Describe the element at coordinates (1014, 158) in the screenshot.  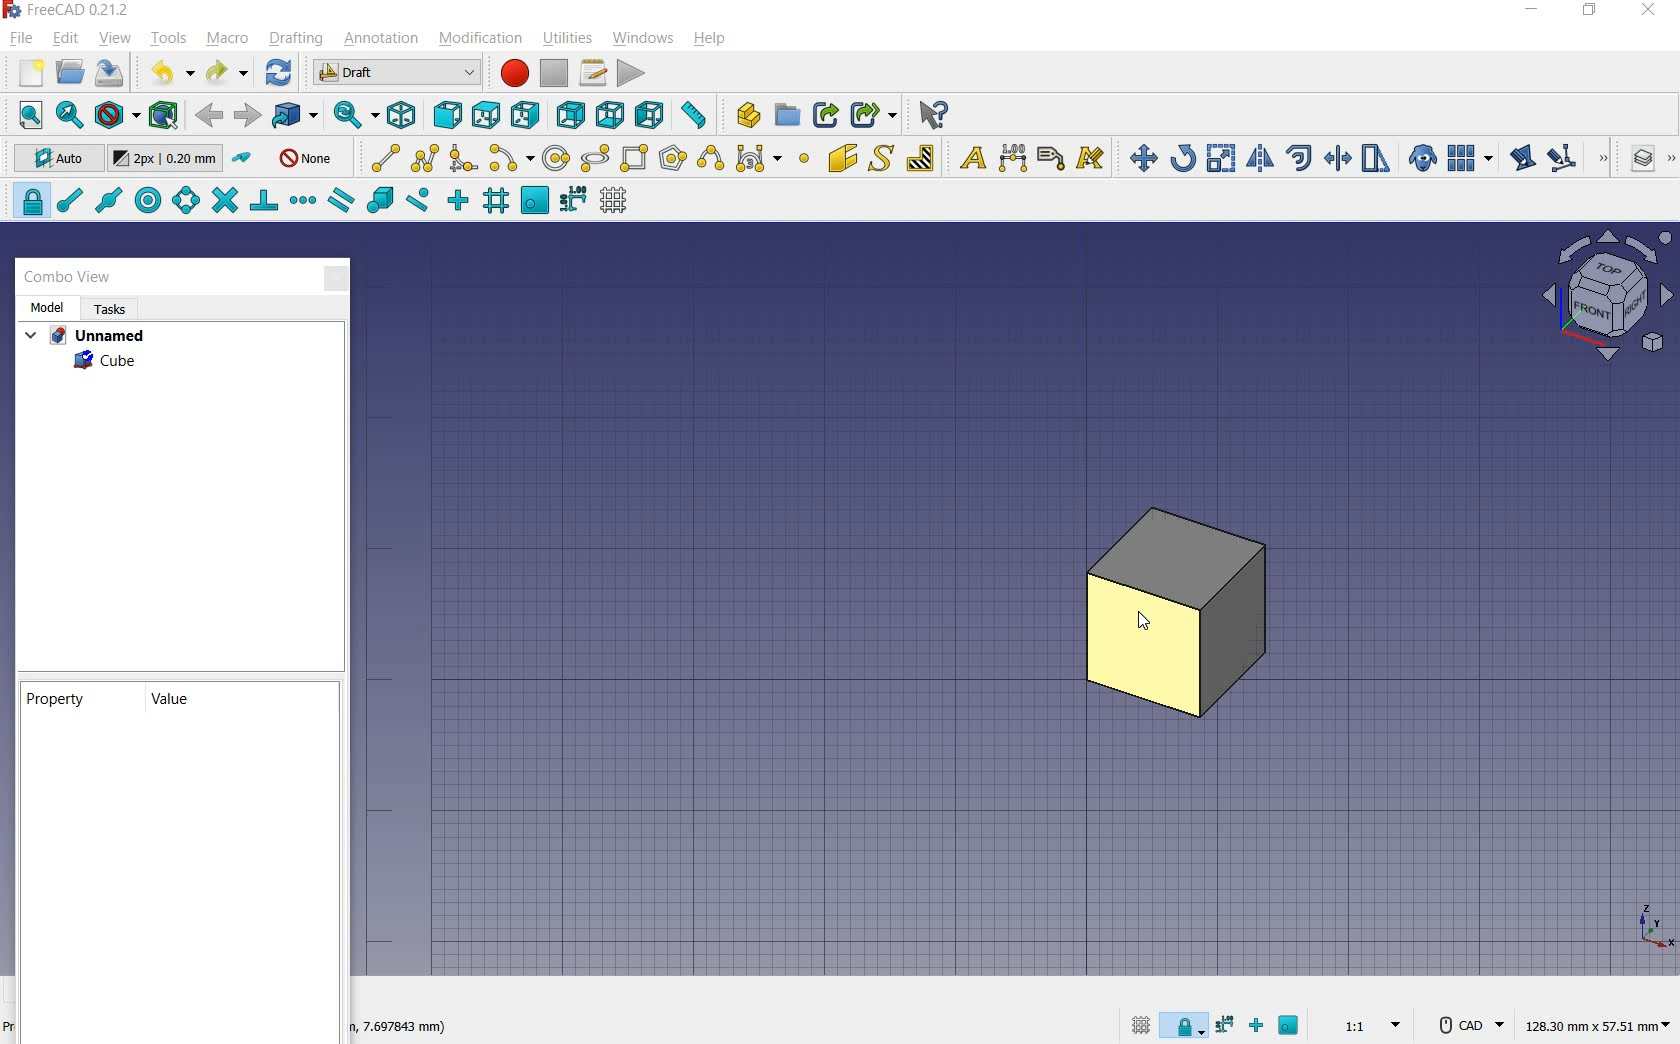
I see `dimension` at that location.